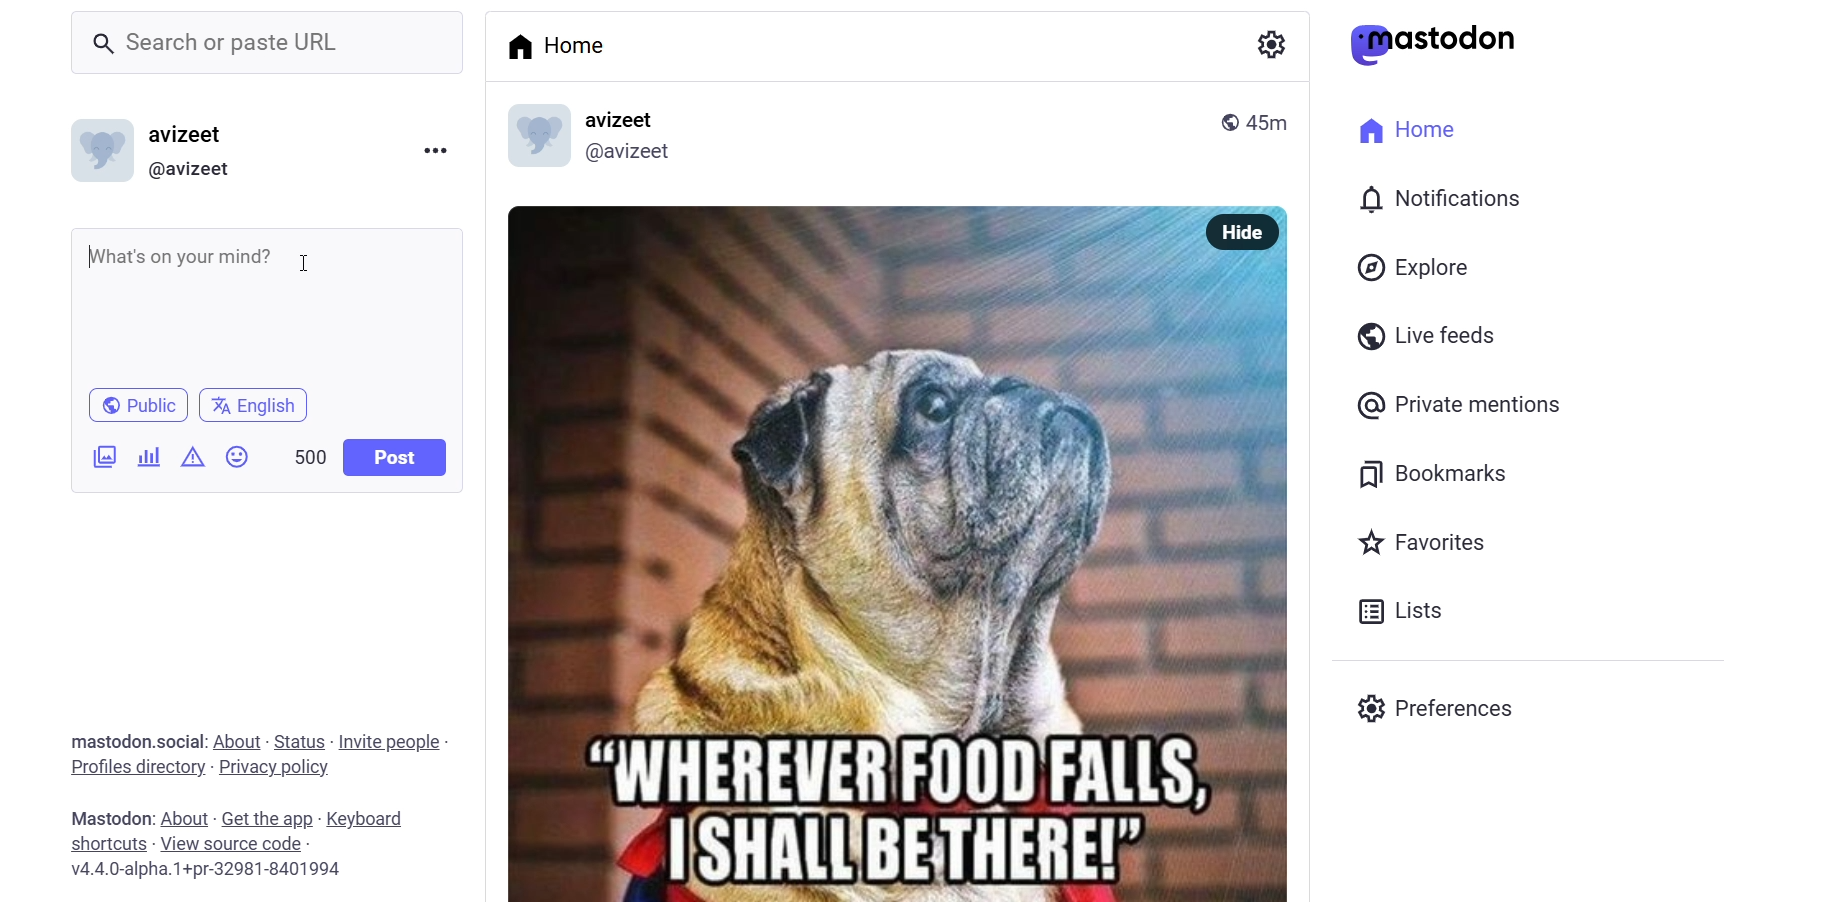 This screenshot has height=902, width=1844. Describe the element at coordinates (1260, 126) in the screenshot. I see `45m` at that location.